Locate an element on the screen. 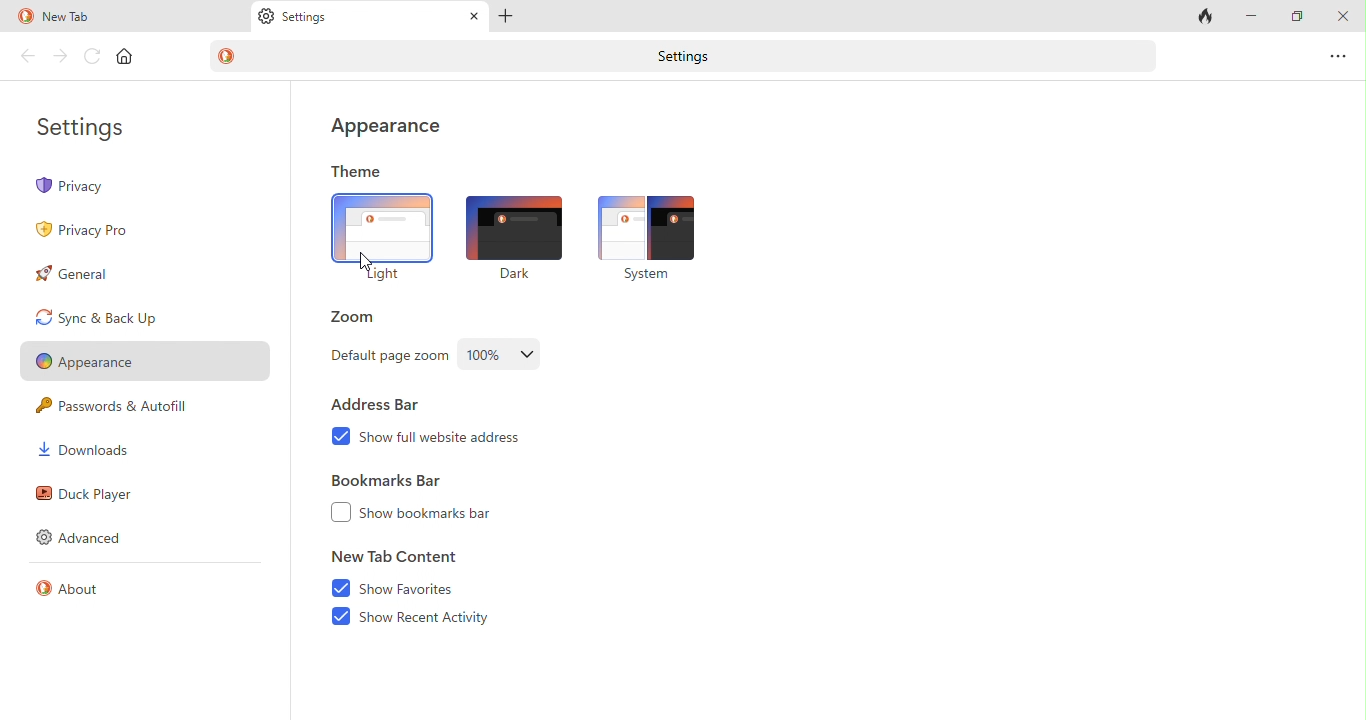 The image size is (1366, 720). zoom is located at coordinates (358, 317).